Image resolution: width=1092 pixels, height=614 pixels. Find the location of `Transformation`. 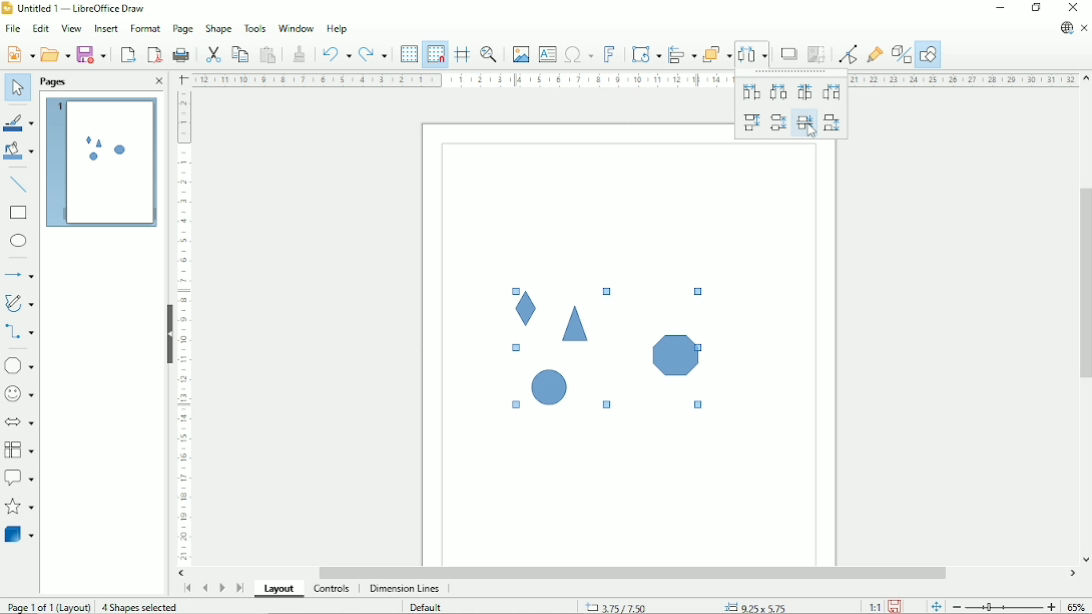

Transformation is located at coordinates (646, 54).